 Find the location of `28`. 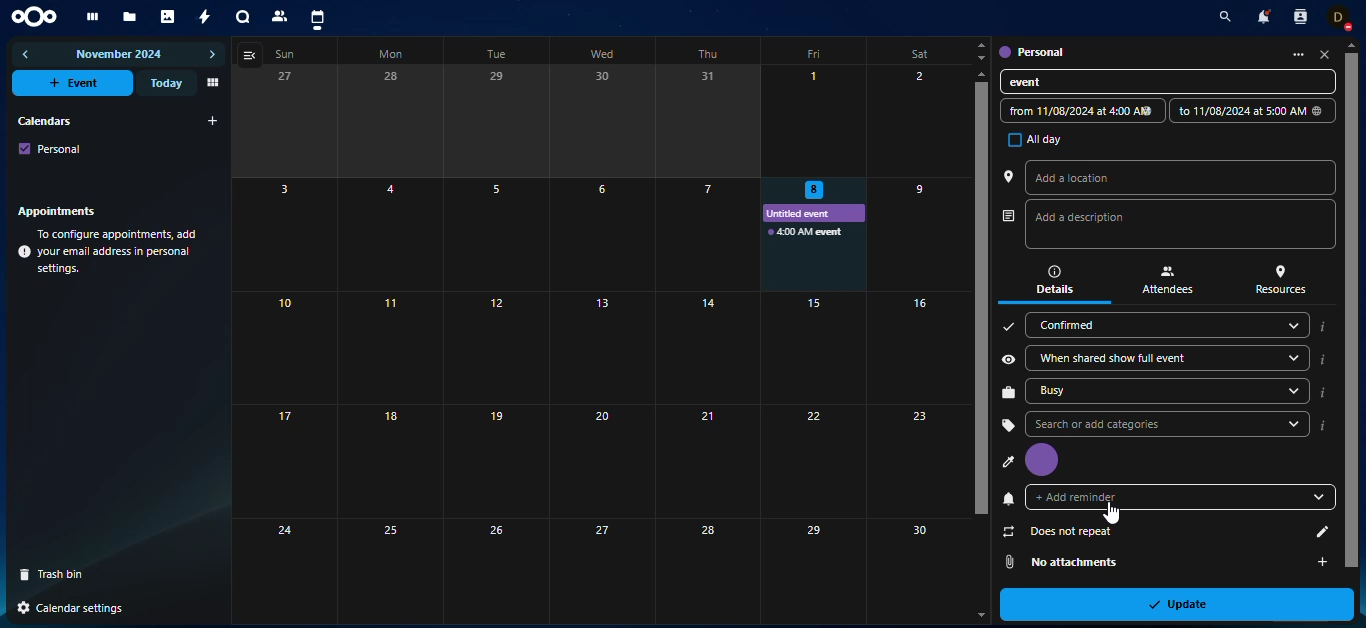

28 is located at coordinates (391, 120).